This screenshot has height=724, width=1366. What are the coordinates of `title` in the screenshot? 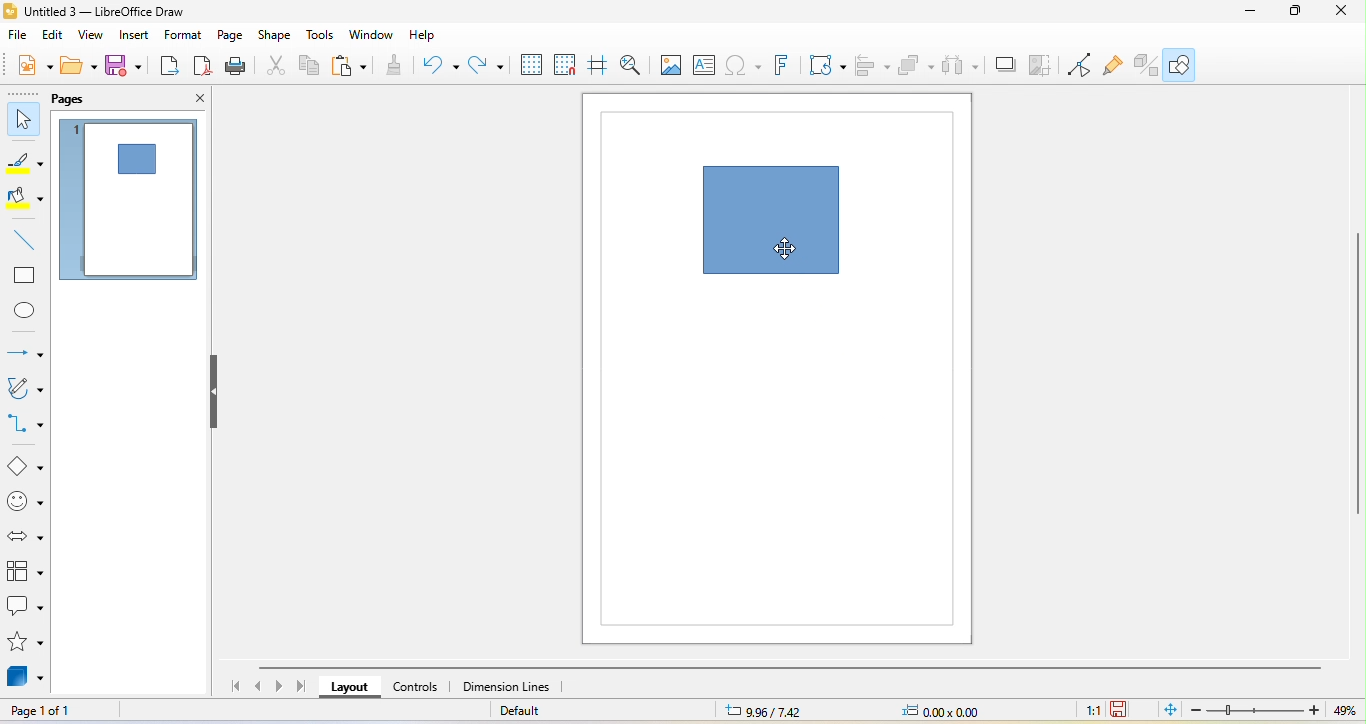 It's located at (120, 11).